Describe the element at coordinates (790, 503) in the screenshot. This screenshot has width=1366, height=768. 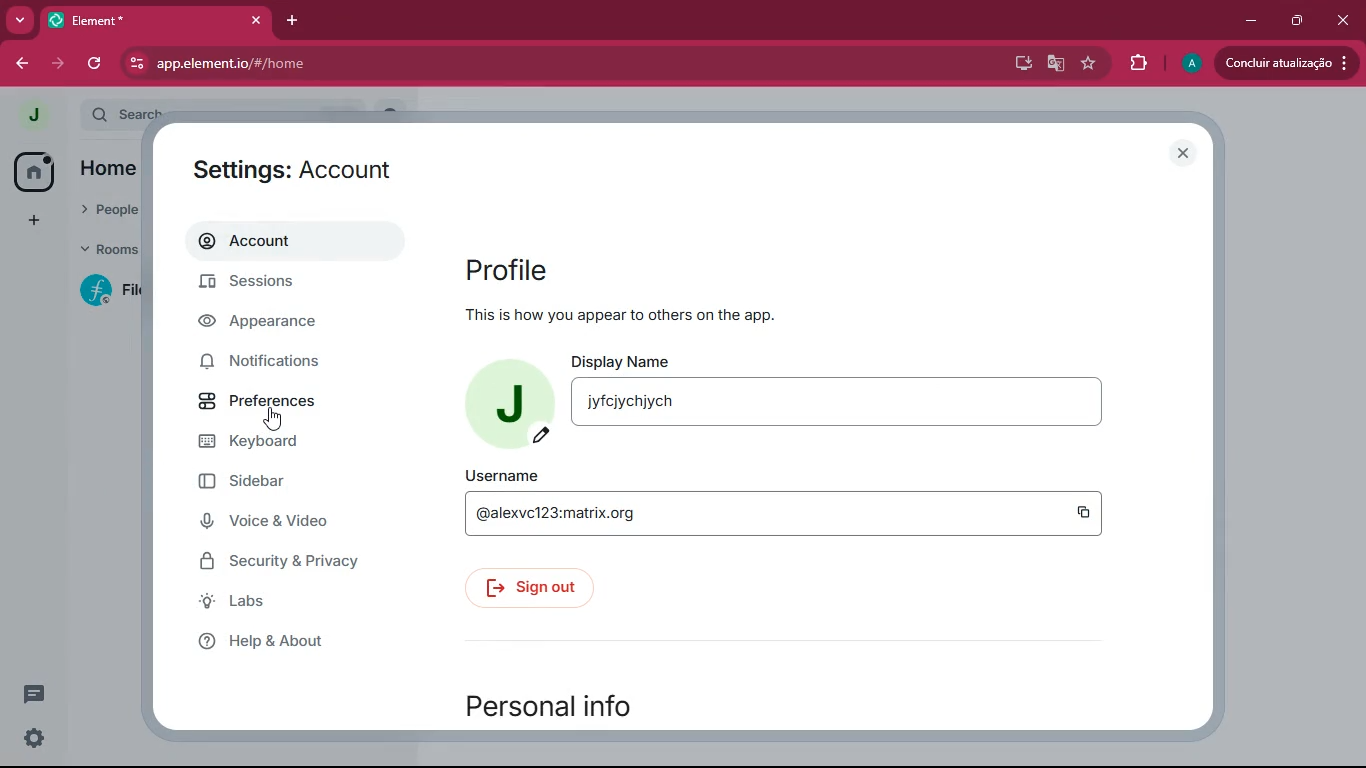
I see `username @alexvc123:matrix.org` at that location.